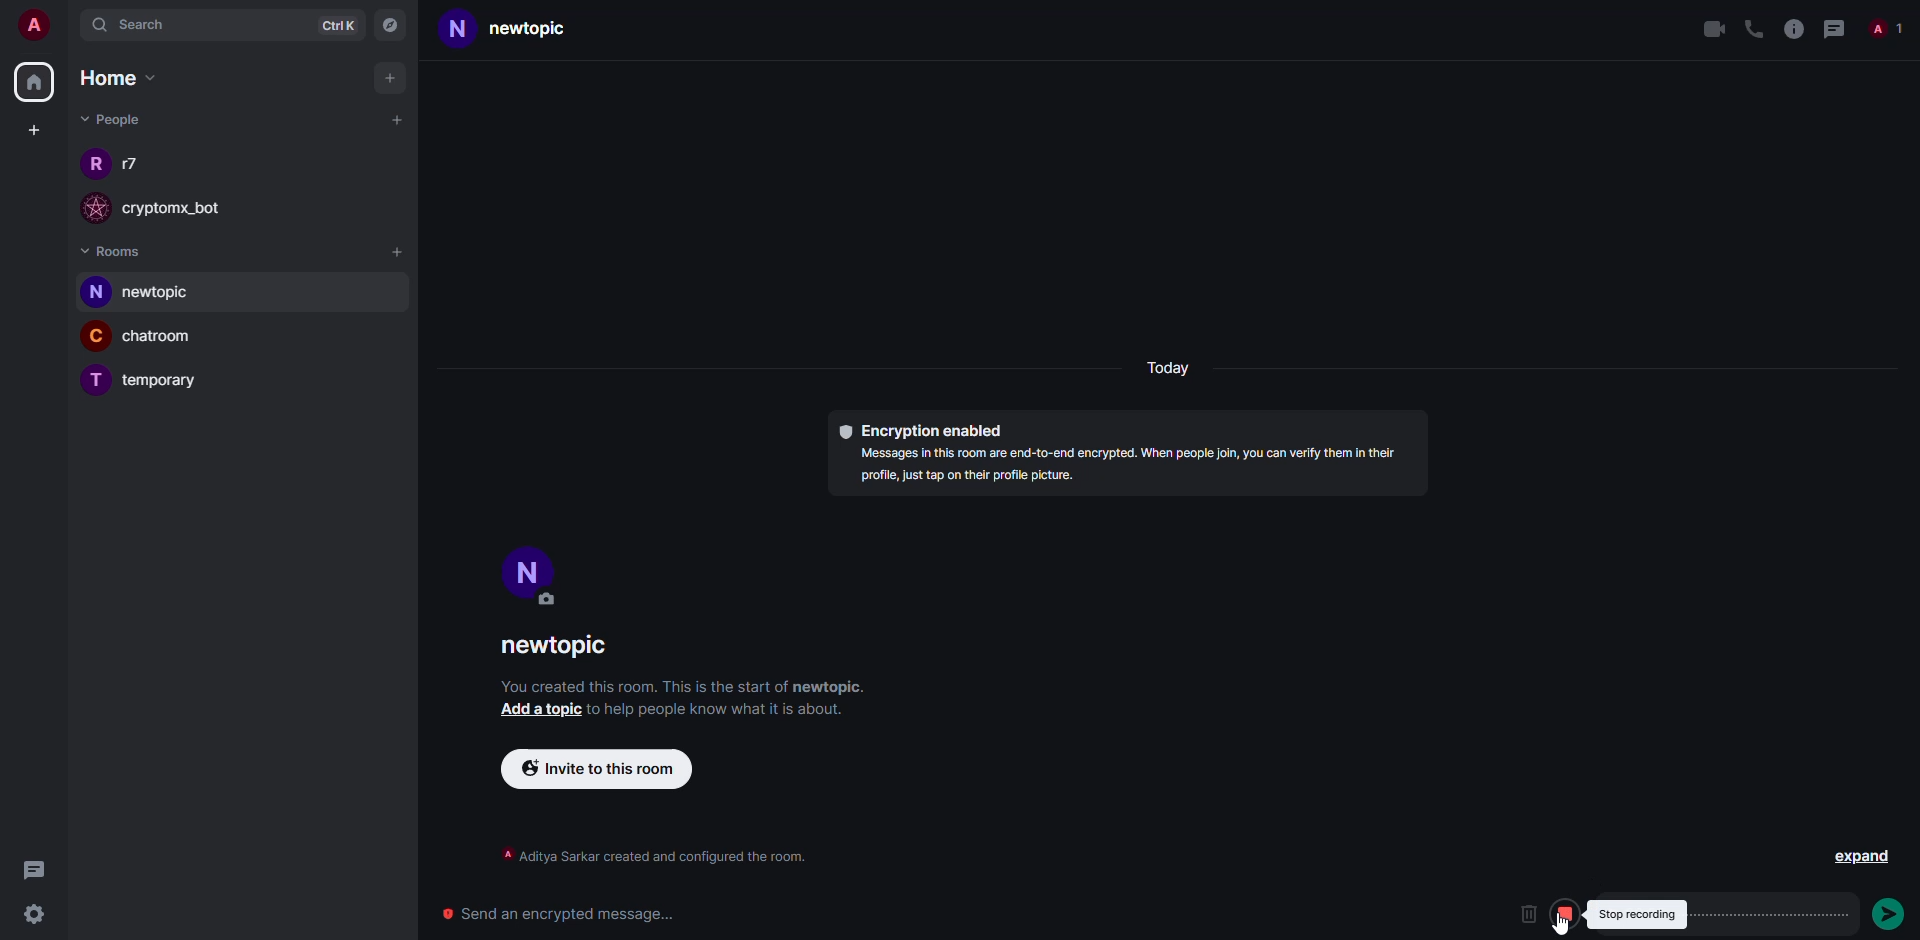  Describe the element at coordinates (30, 85) in the screenshot. I see `home` at that location.